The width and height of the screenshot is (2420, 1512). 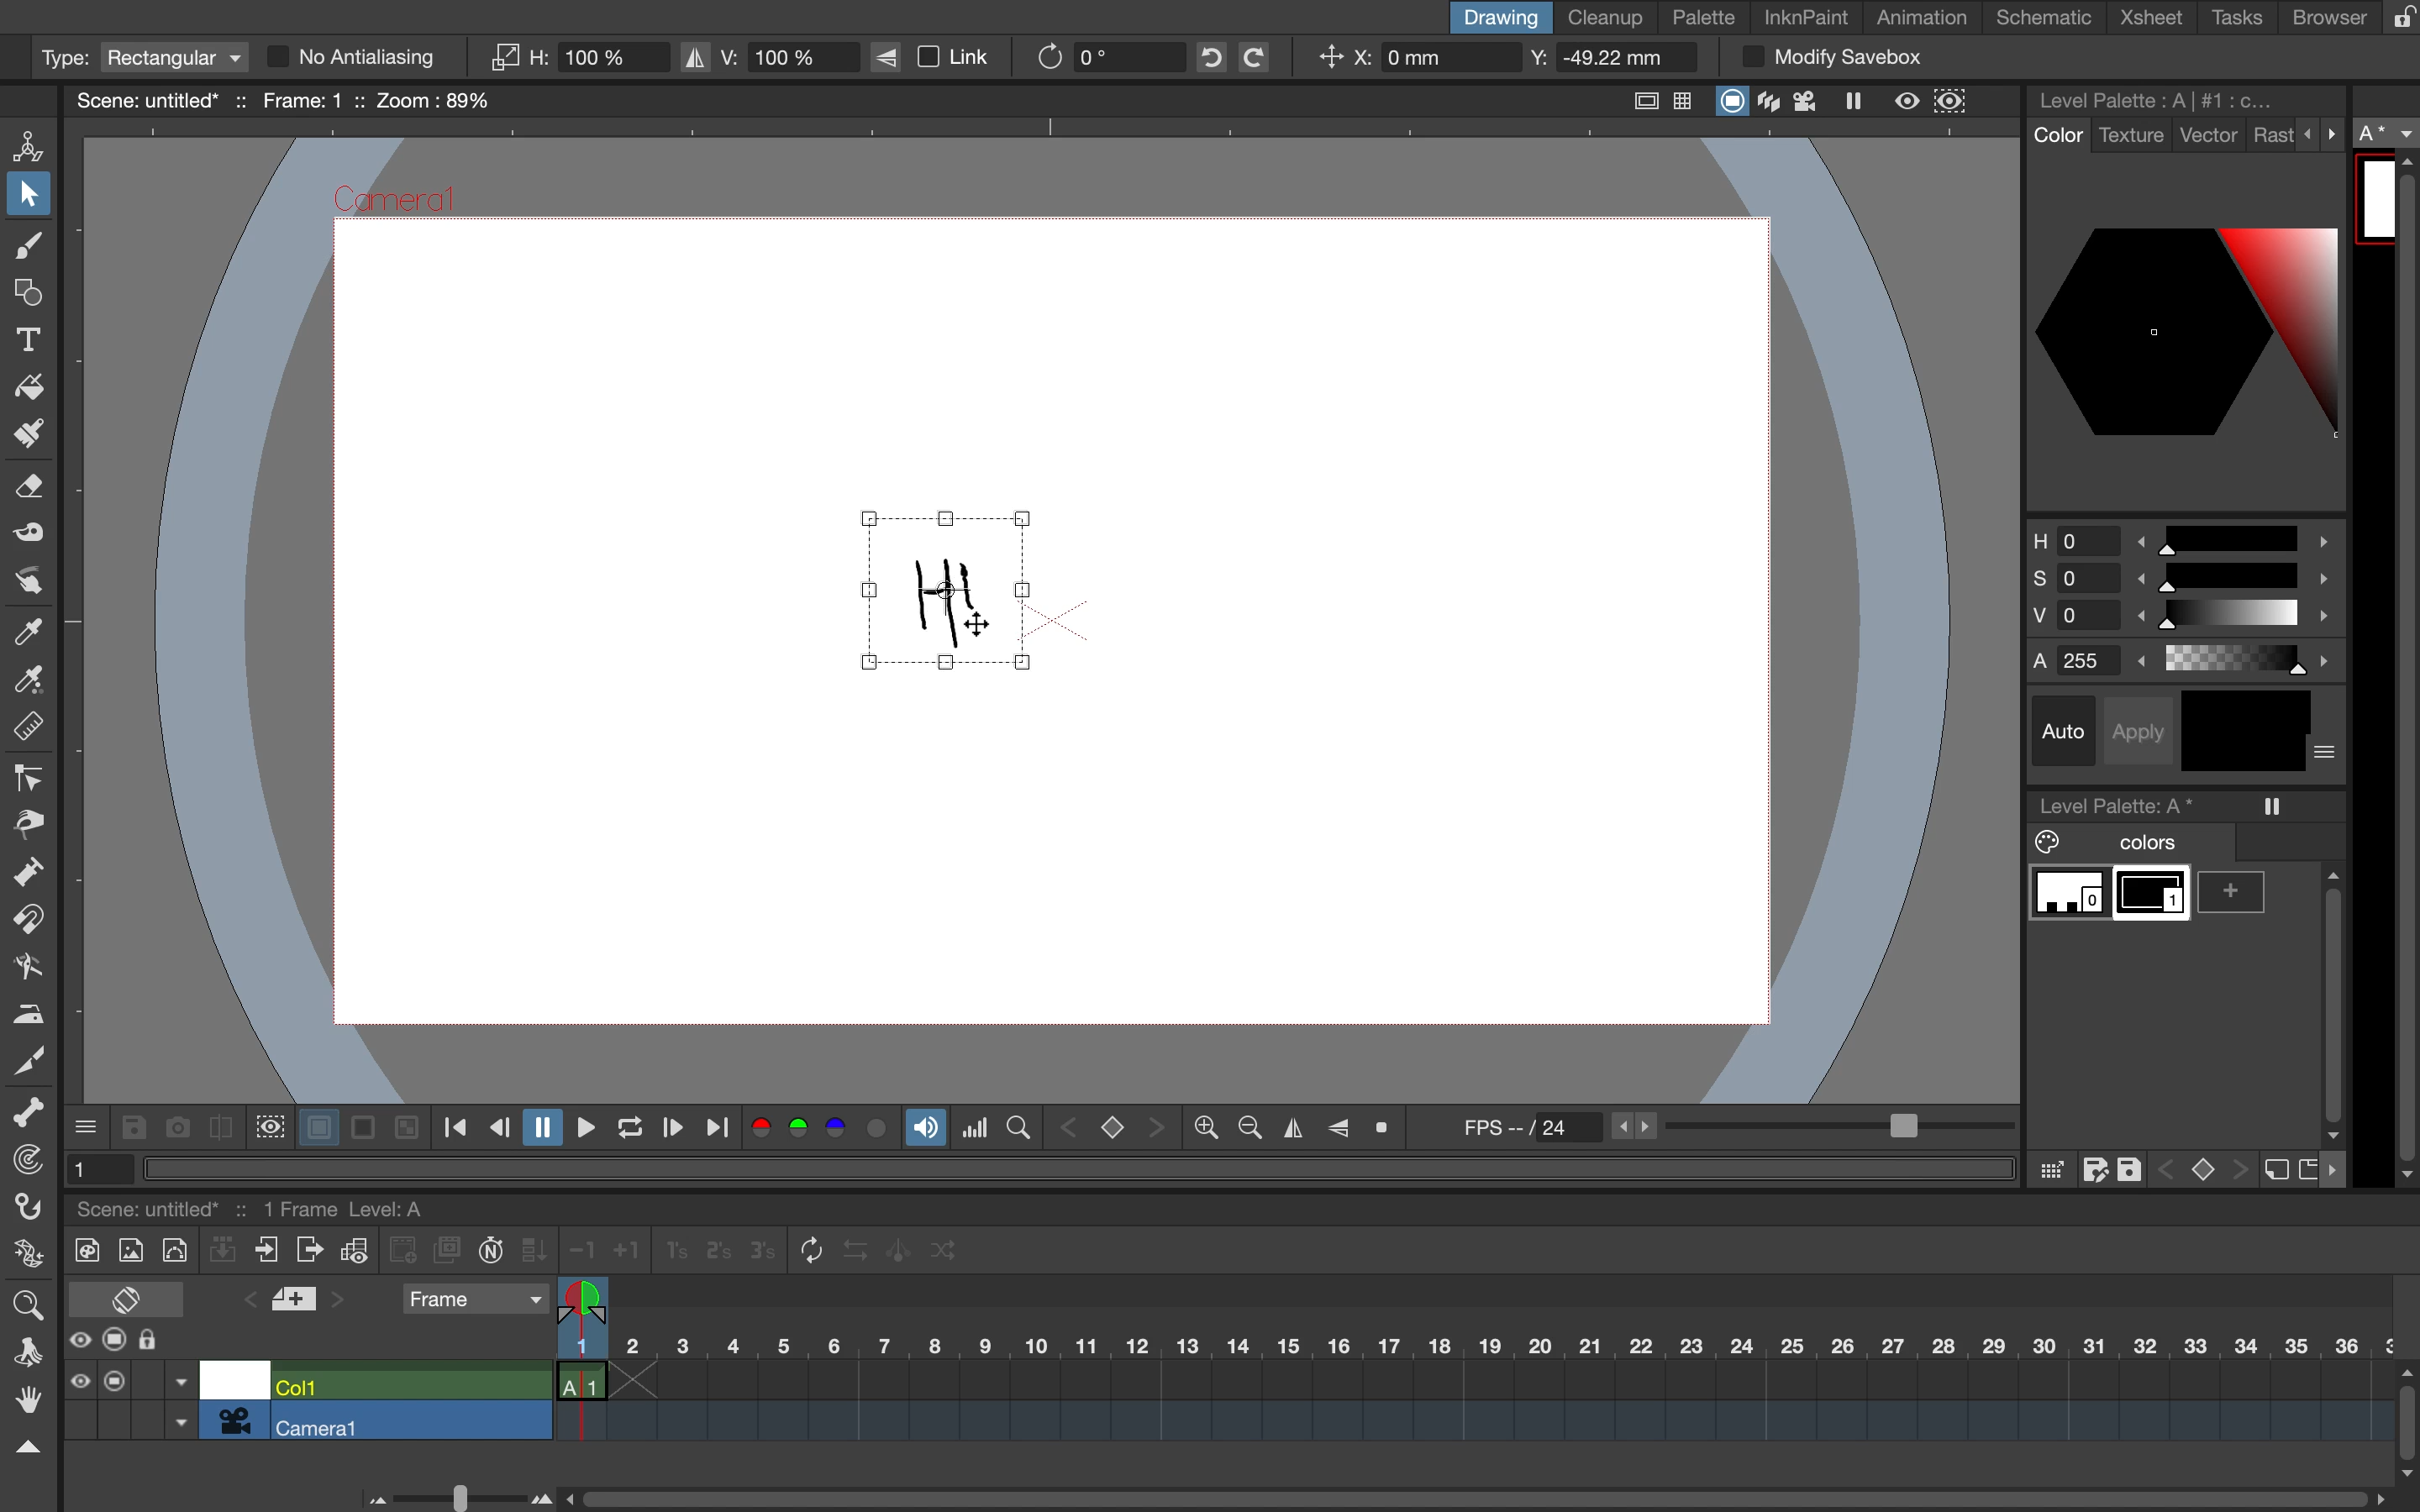 I want to click on switch between keys, so click(x=2201, y=1167).